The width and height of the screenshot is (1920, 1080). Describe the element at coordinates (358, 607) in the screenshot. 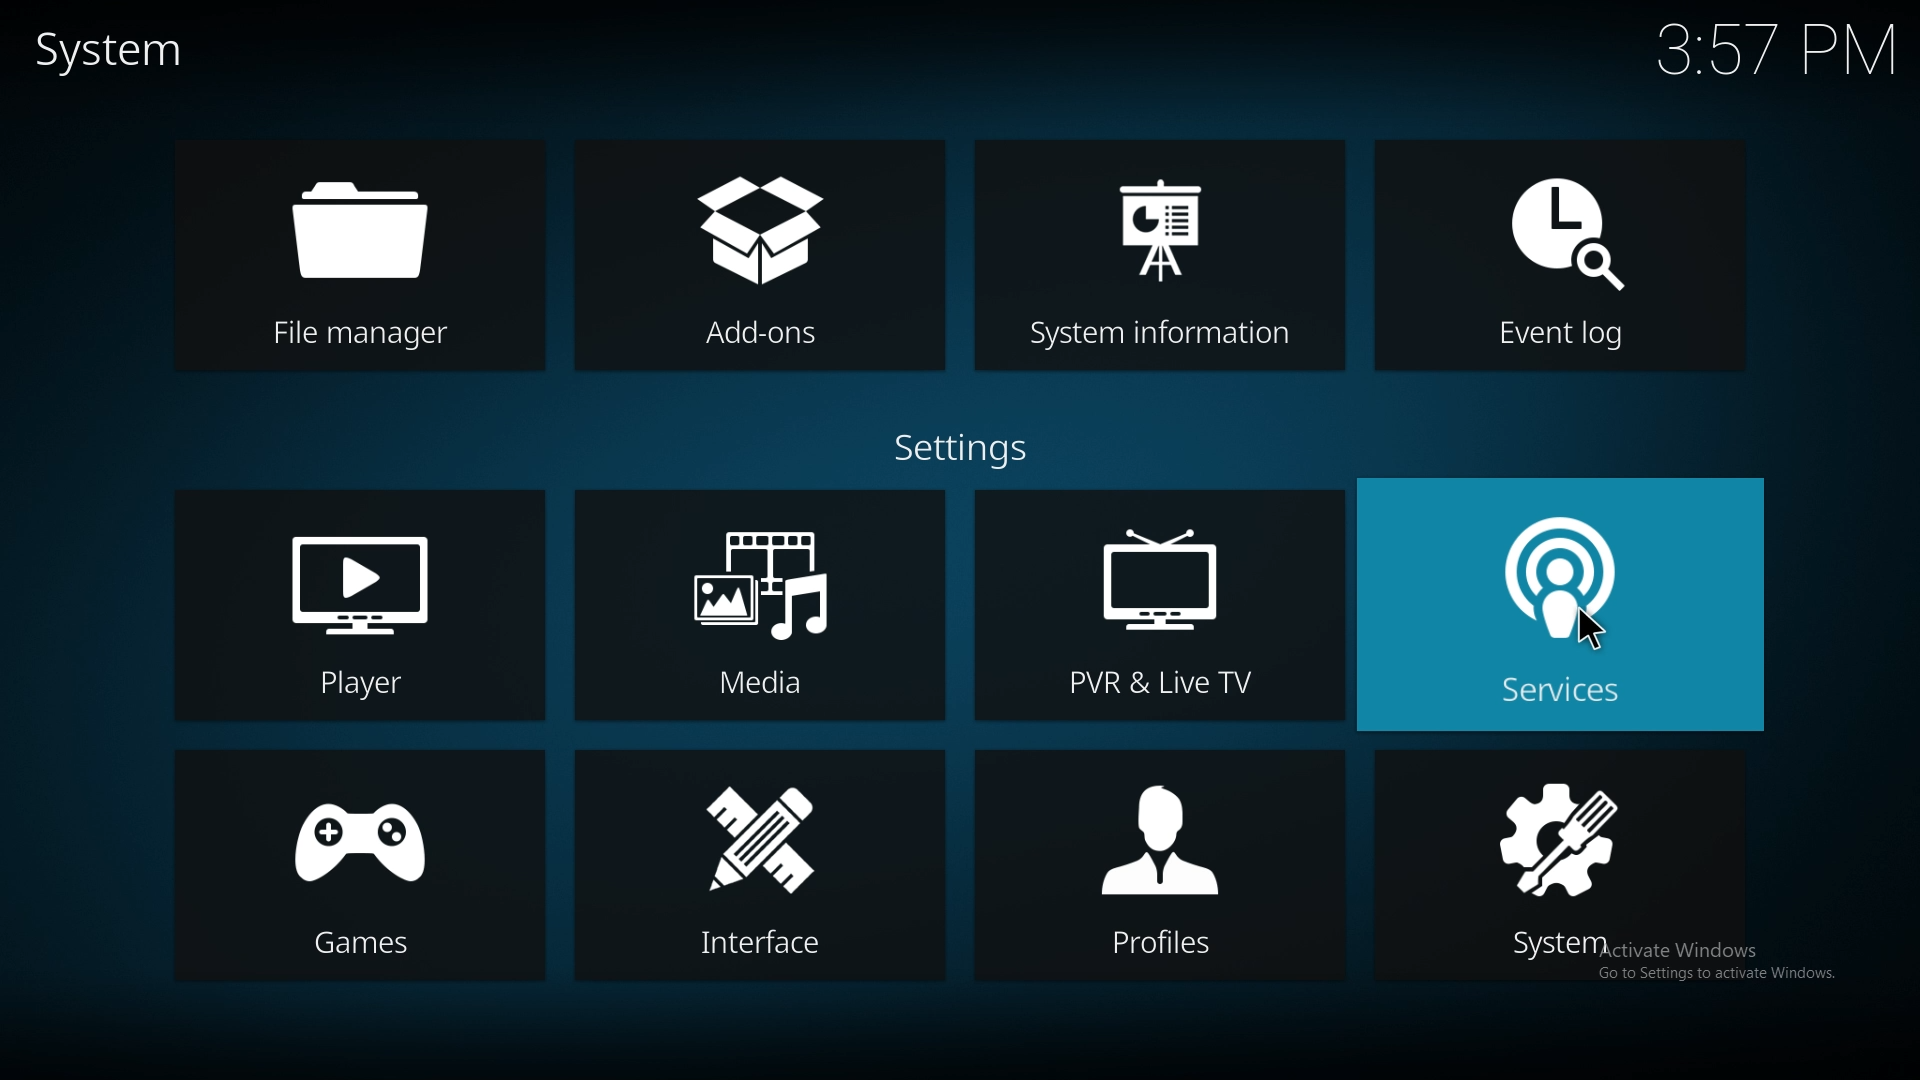

I see `player` at that location.